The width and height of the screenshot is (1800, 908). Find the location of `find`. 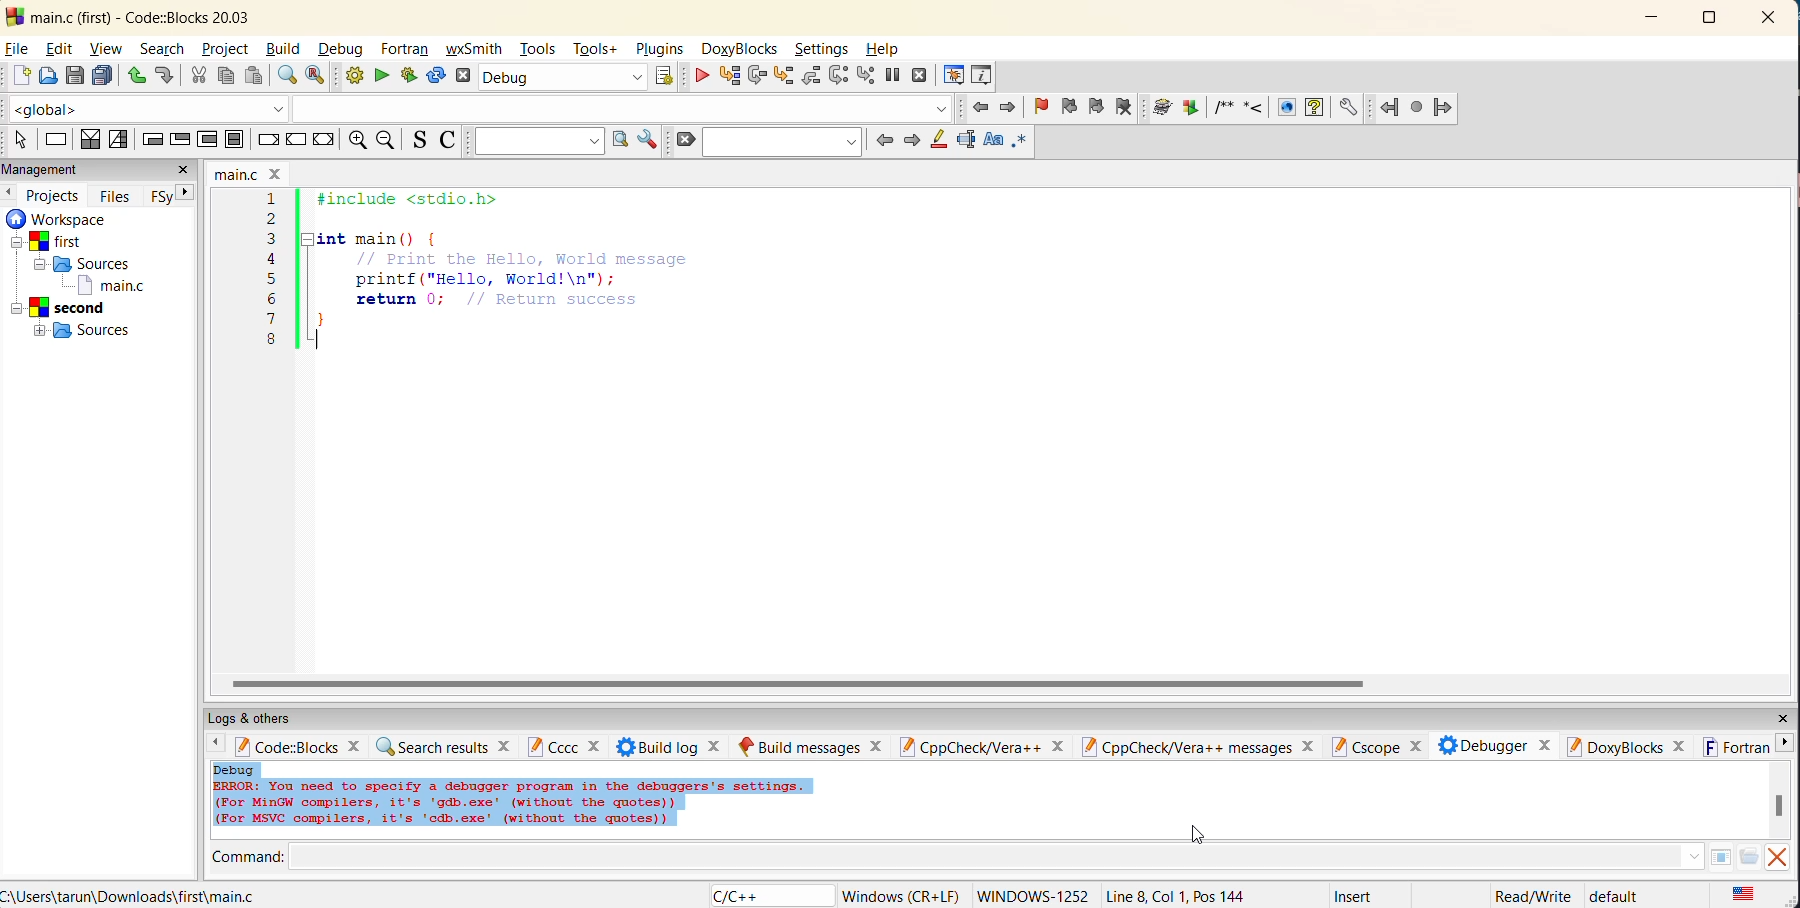

find is located at coordinates (286, 78).